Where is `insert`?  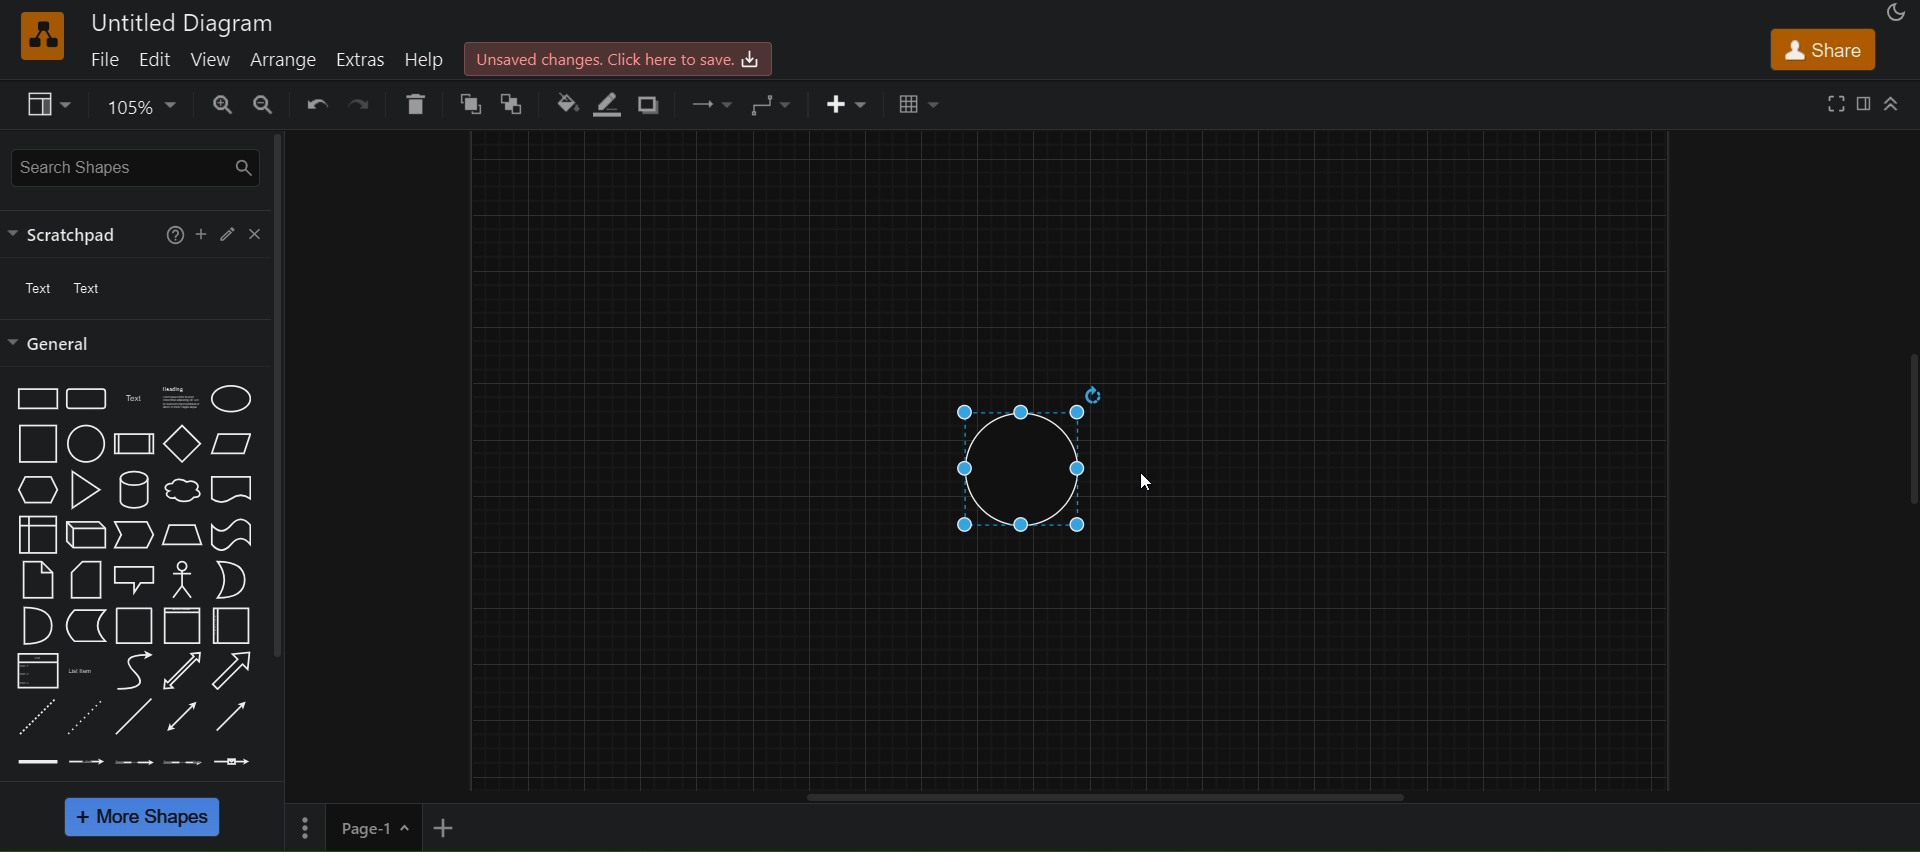
insert is located at coordinates (843, 102).